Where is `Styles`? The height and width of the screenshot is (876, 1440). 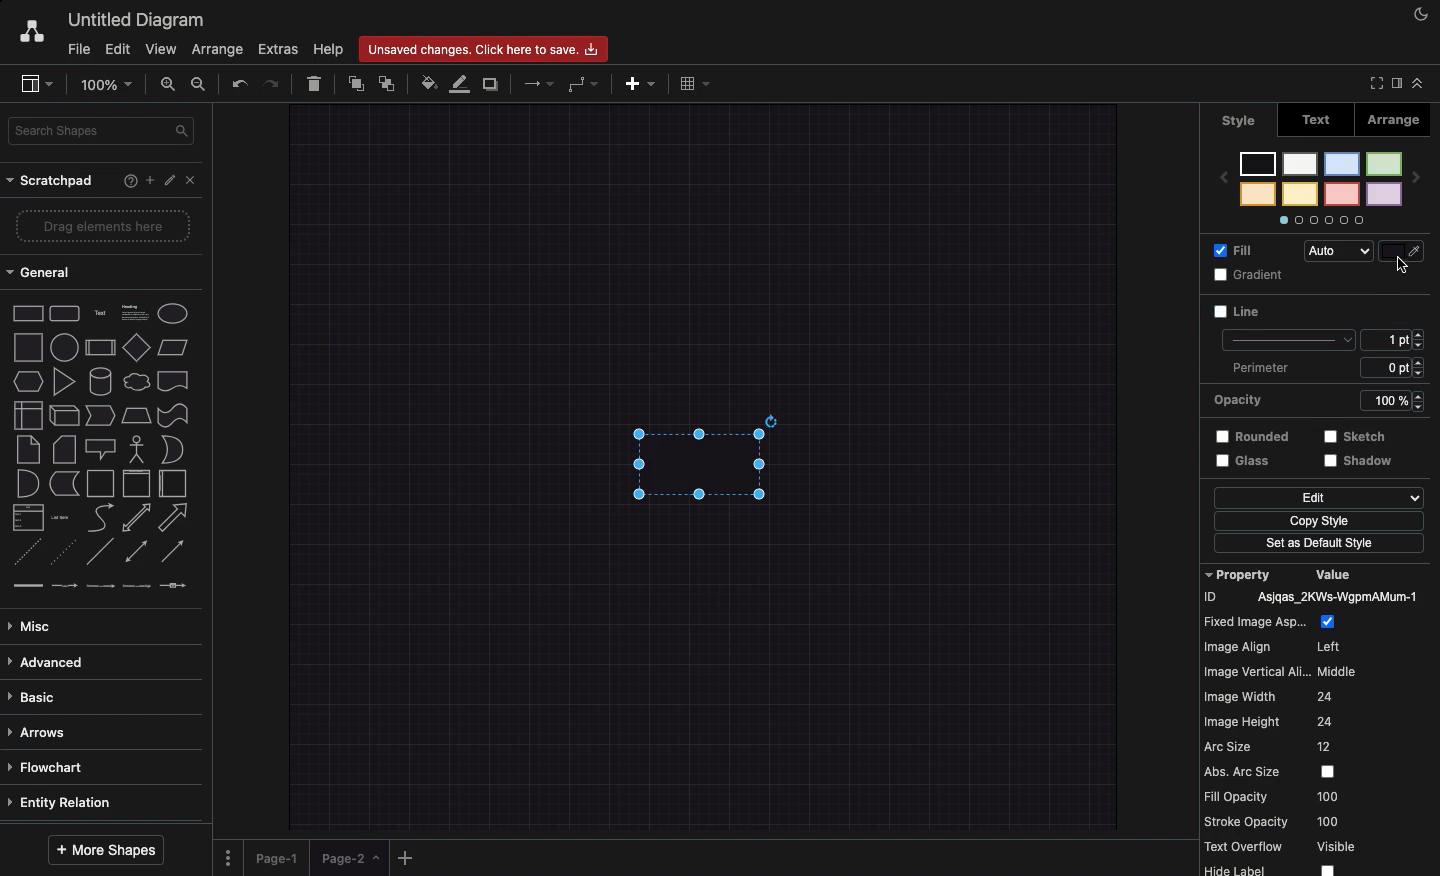
Styles is located at coordinates (1321, 186).